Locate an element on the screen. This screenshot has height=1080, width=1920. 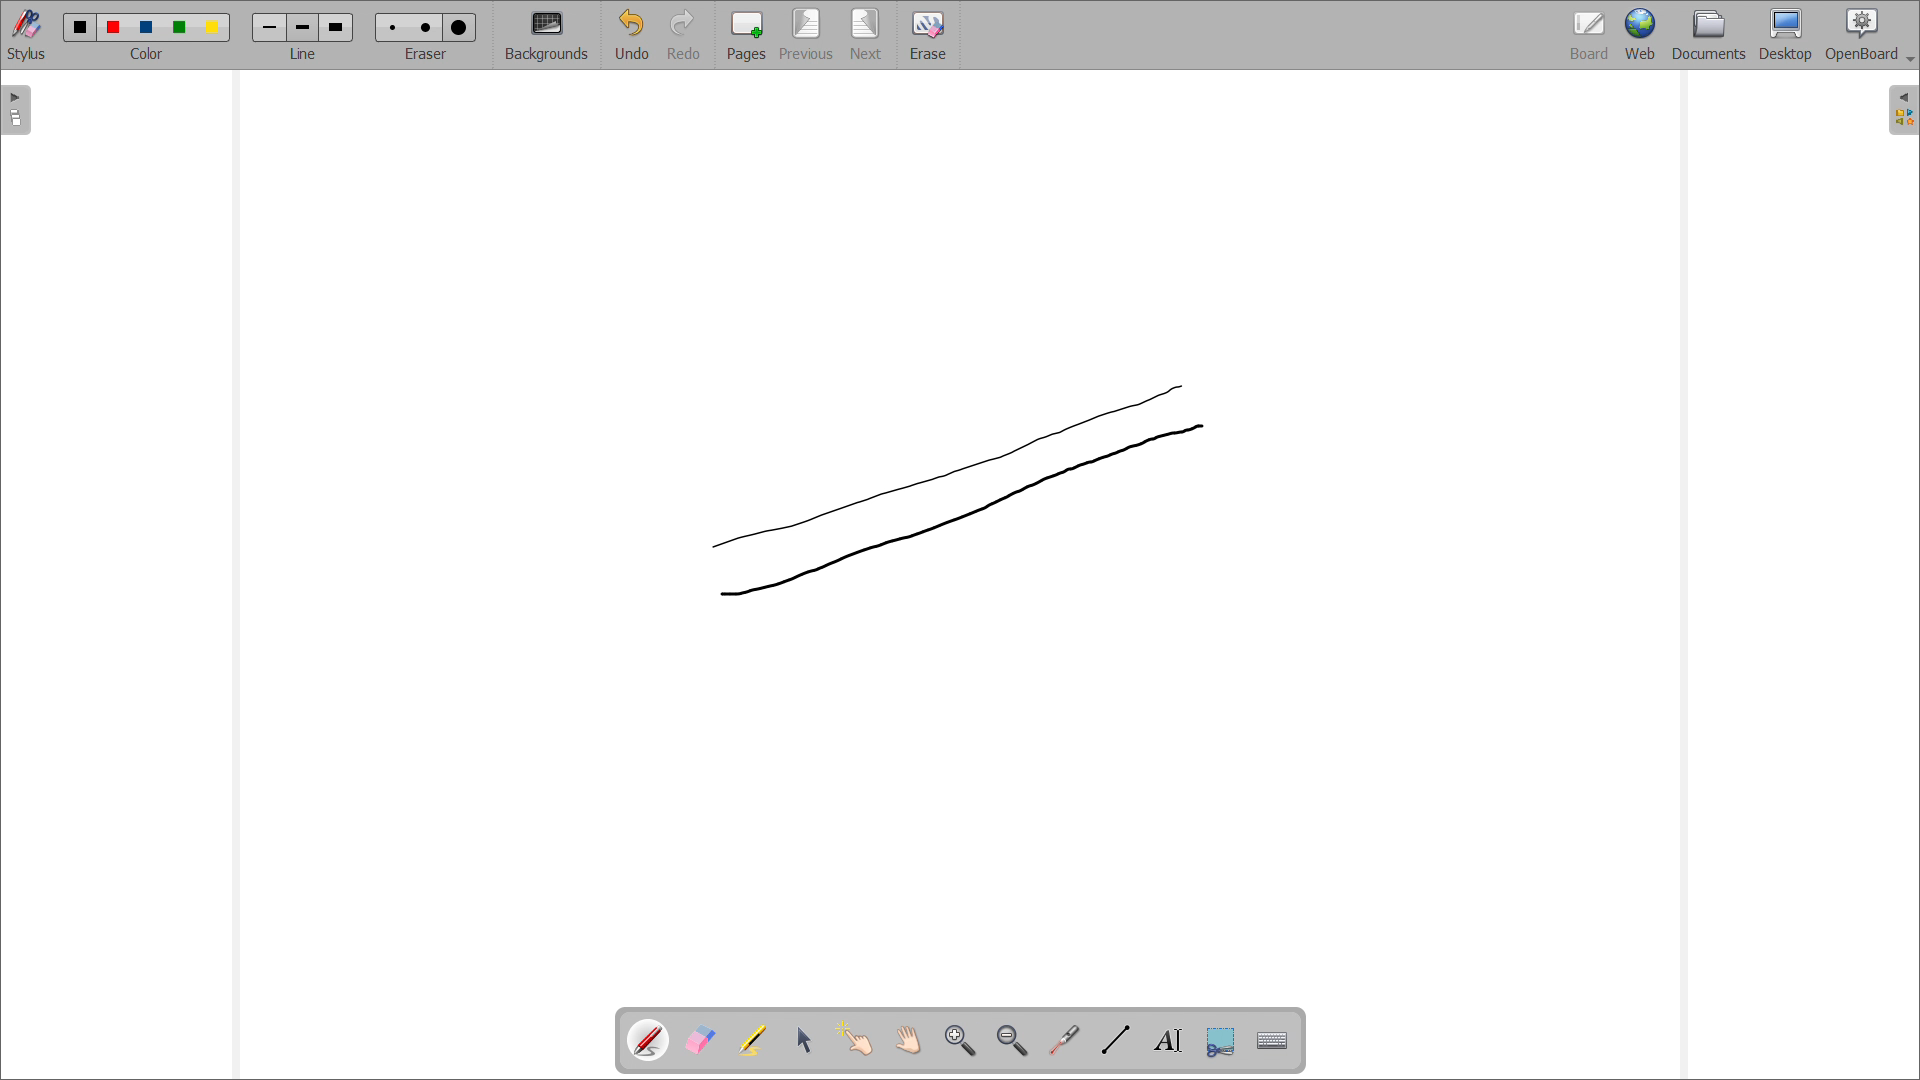
zoom in is located at coordinates (961, 1040).